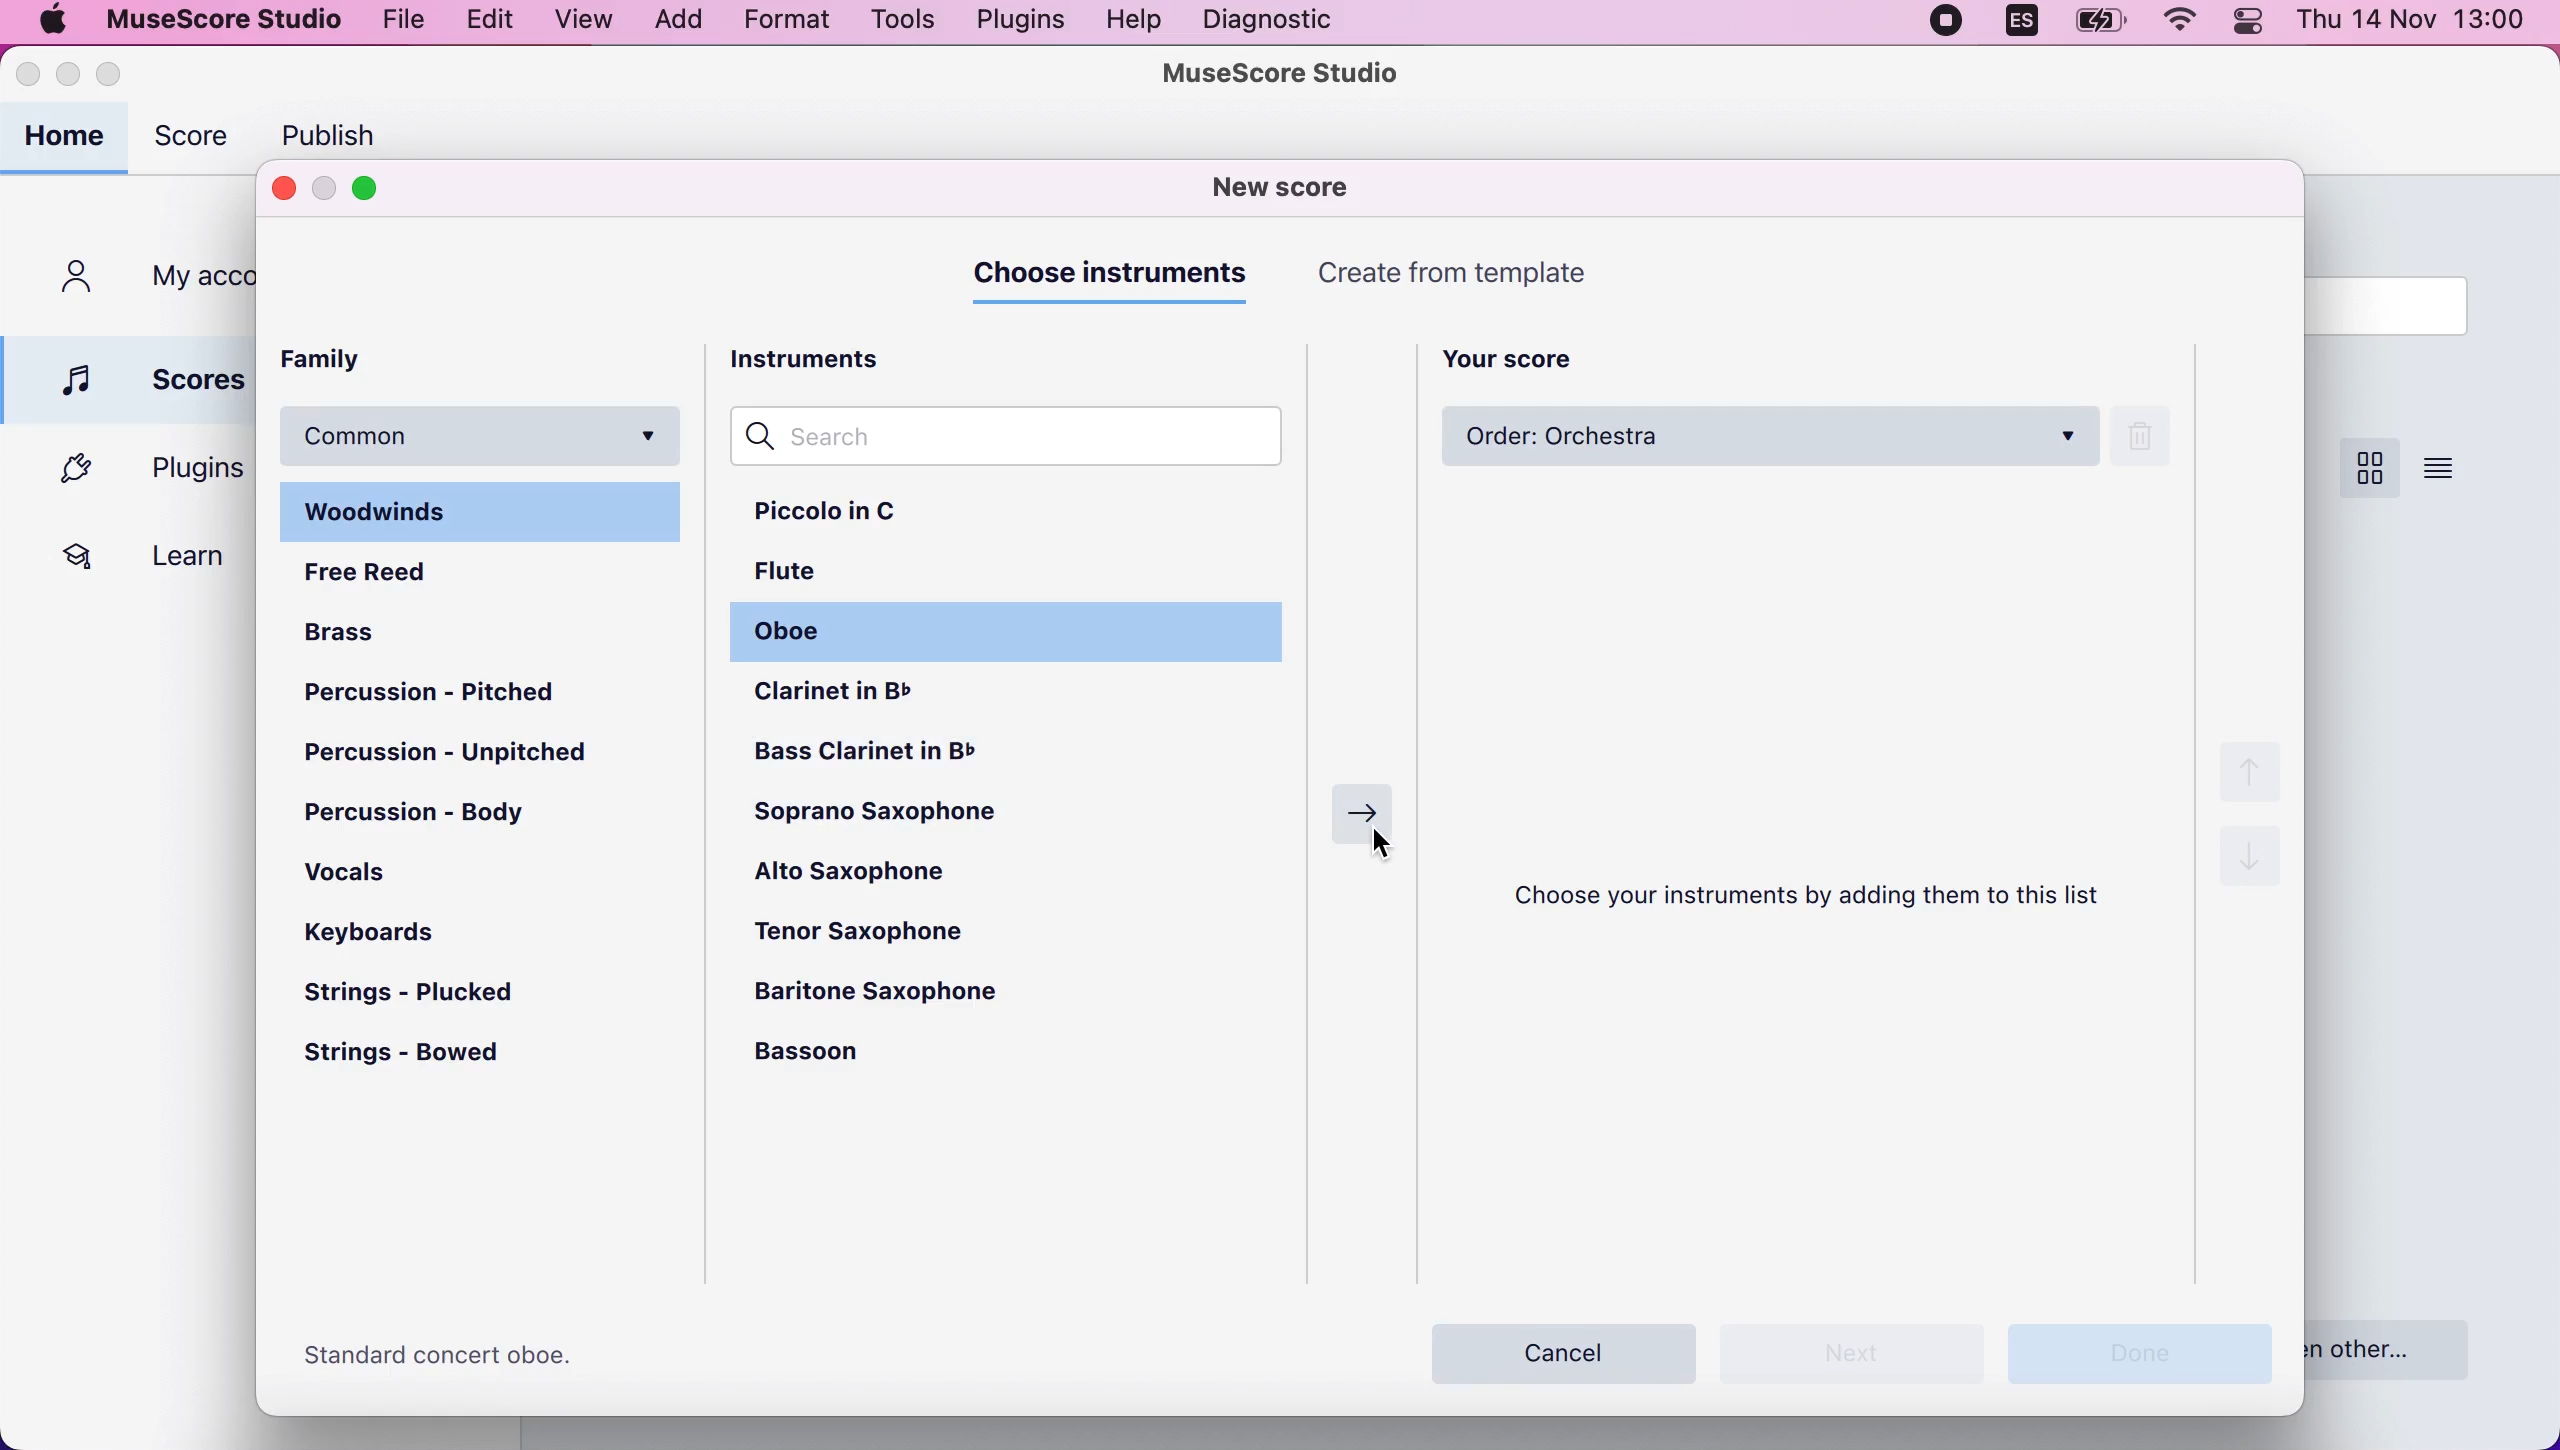 The height and width of the screenshot is (1450, 2560). I want to click on open other, so click(2405, 1347).